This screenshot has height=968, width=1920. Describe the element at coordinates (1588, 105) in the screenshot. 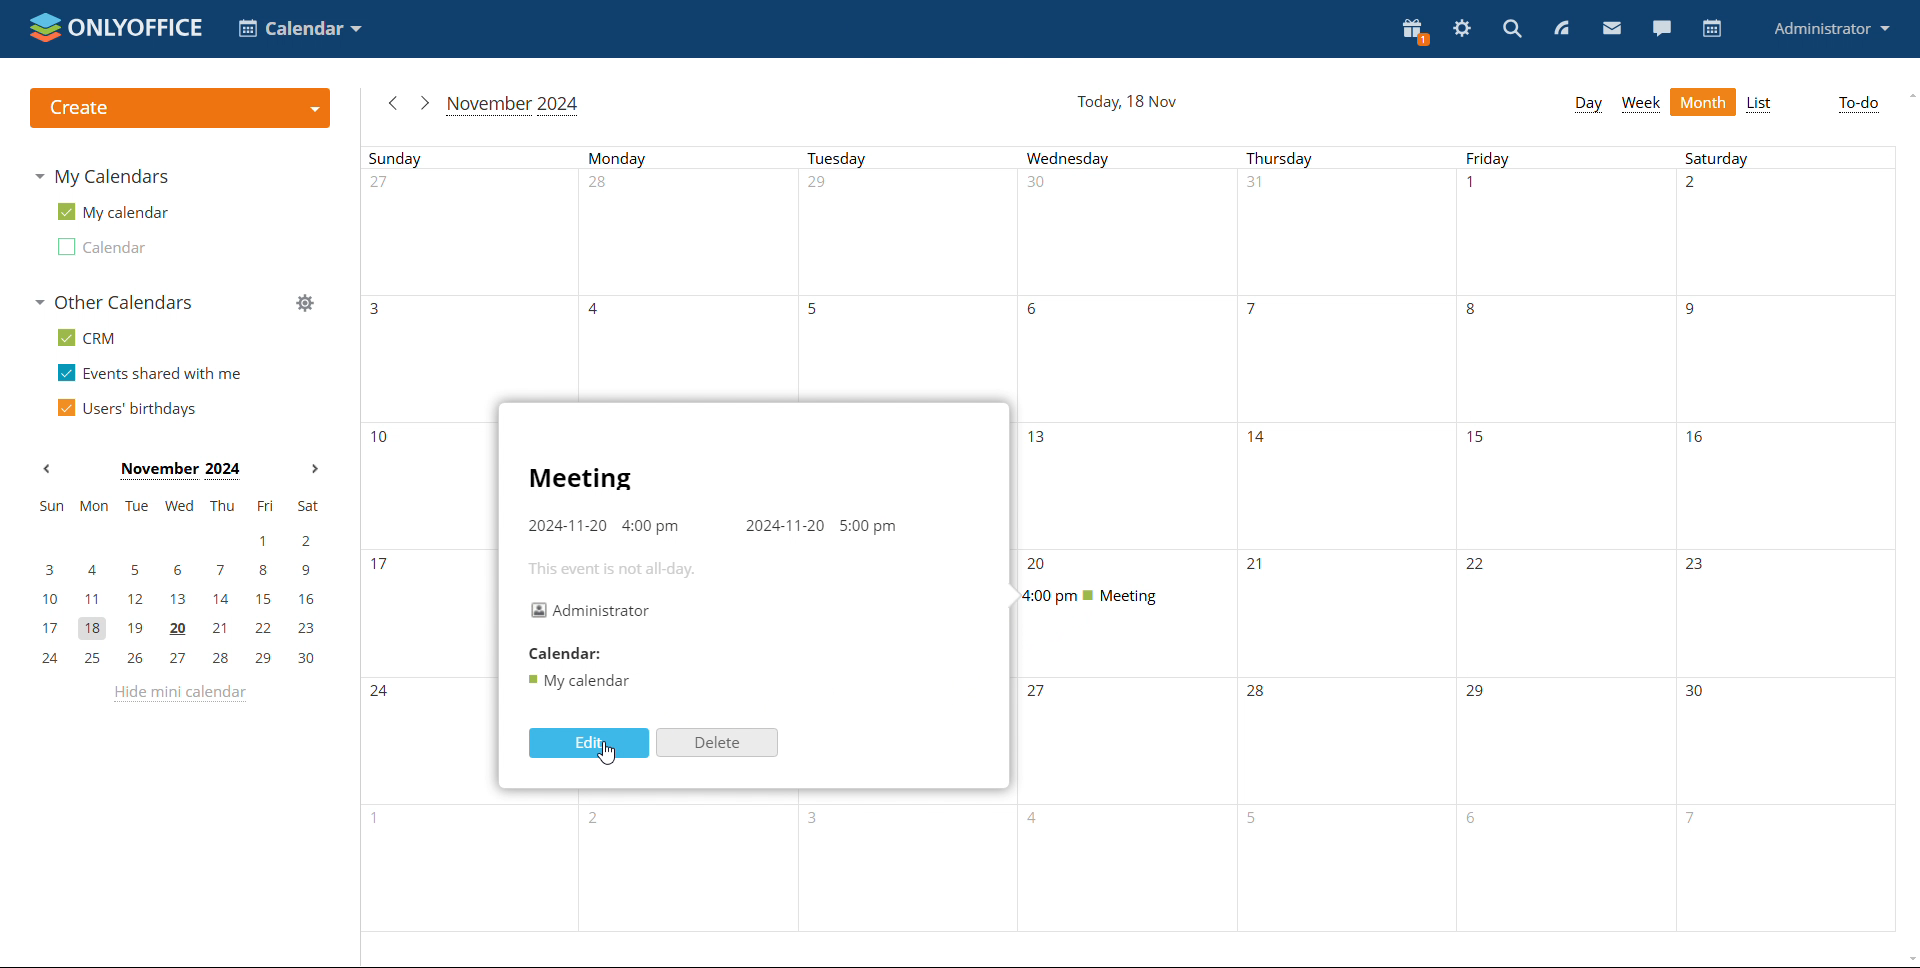

I see `day week` at that location.